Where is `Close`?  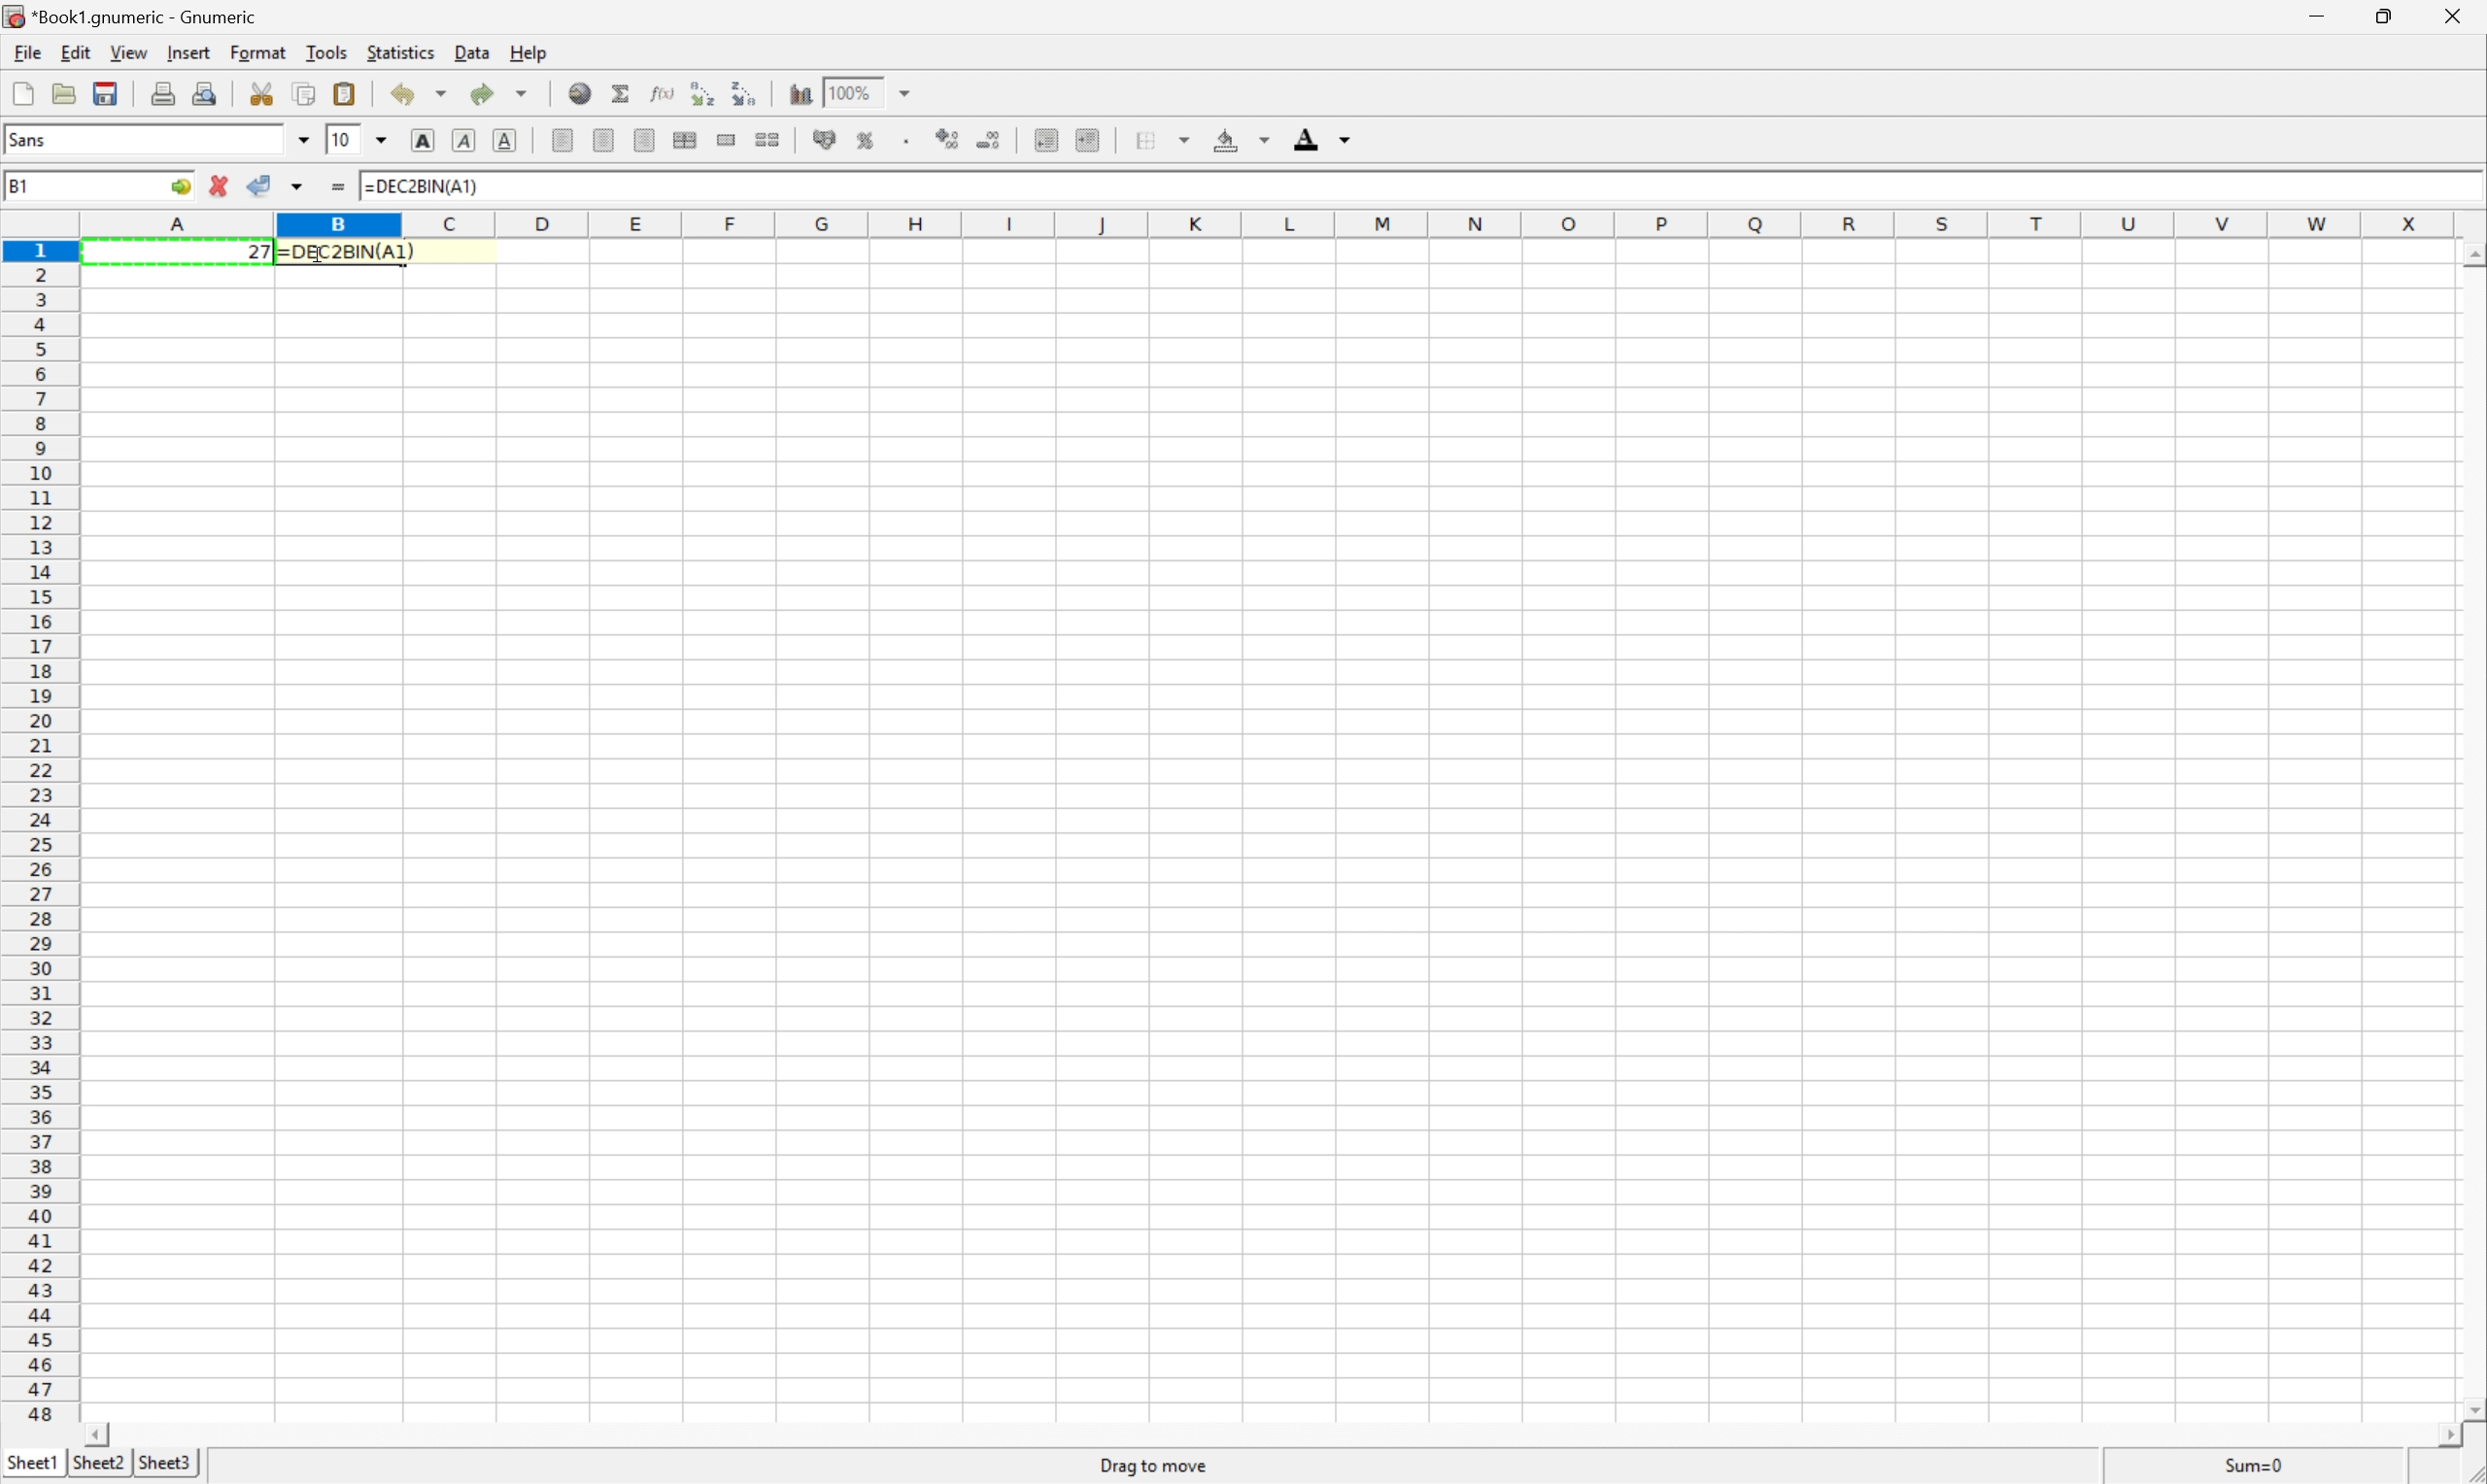
Close is located at coordinates (2451, 15).